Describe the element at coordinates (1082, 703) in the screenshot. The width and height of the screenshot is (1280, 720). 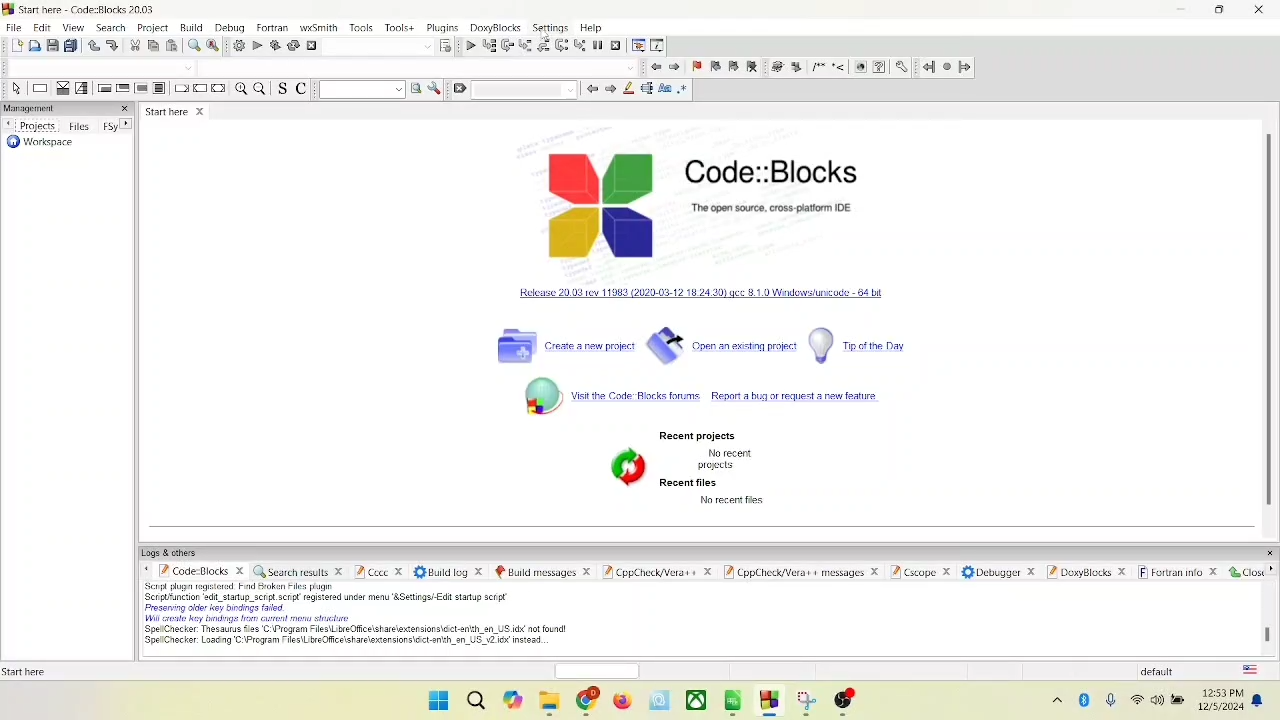
I see `bluetooth` at that location.